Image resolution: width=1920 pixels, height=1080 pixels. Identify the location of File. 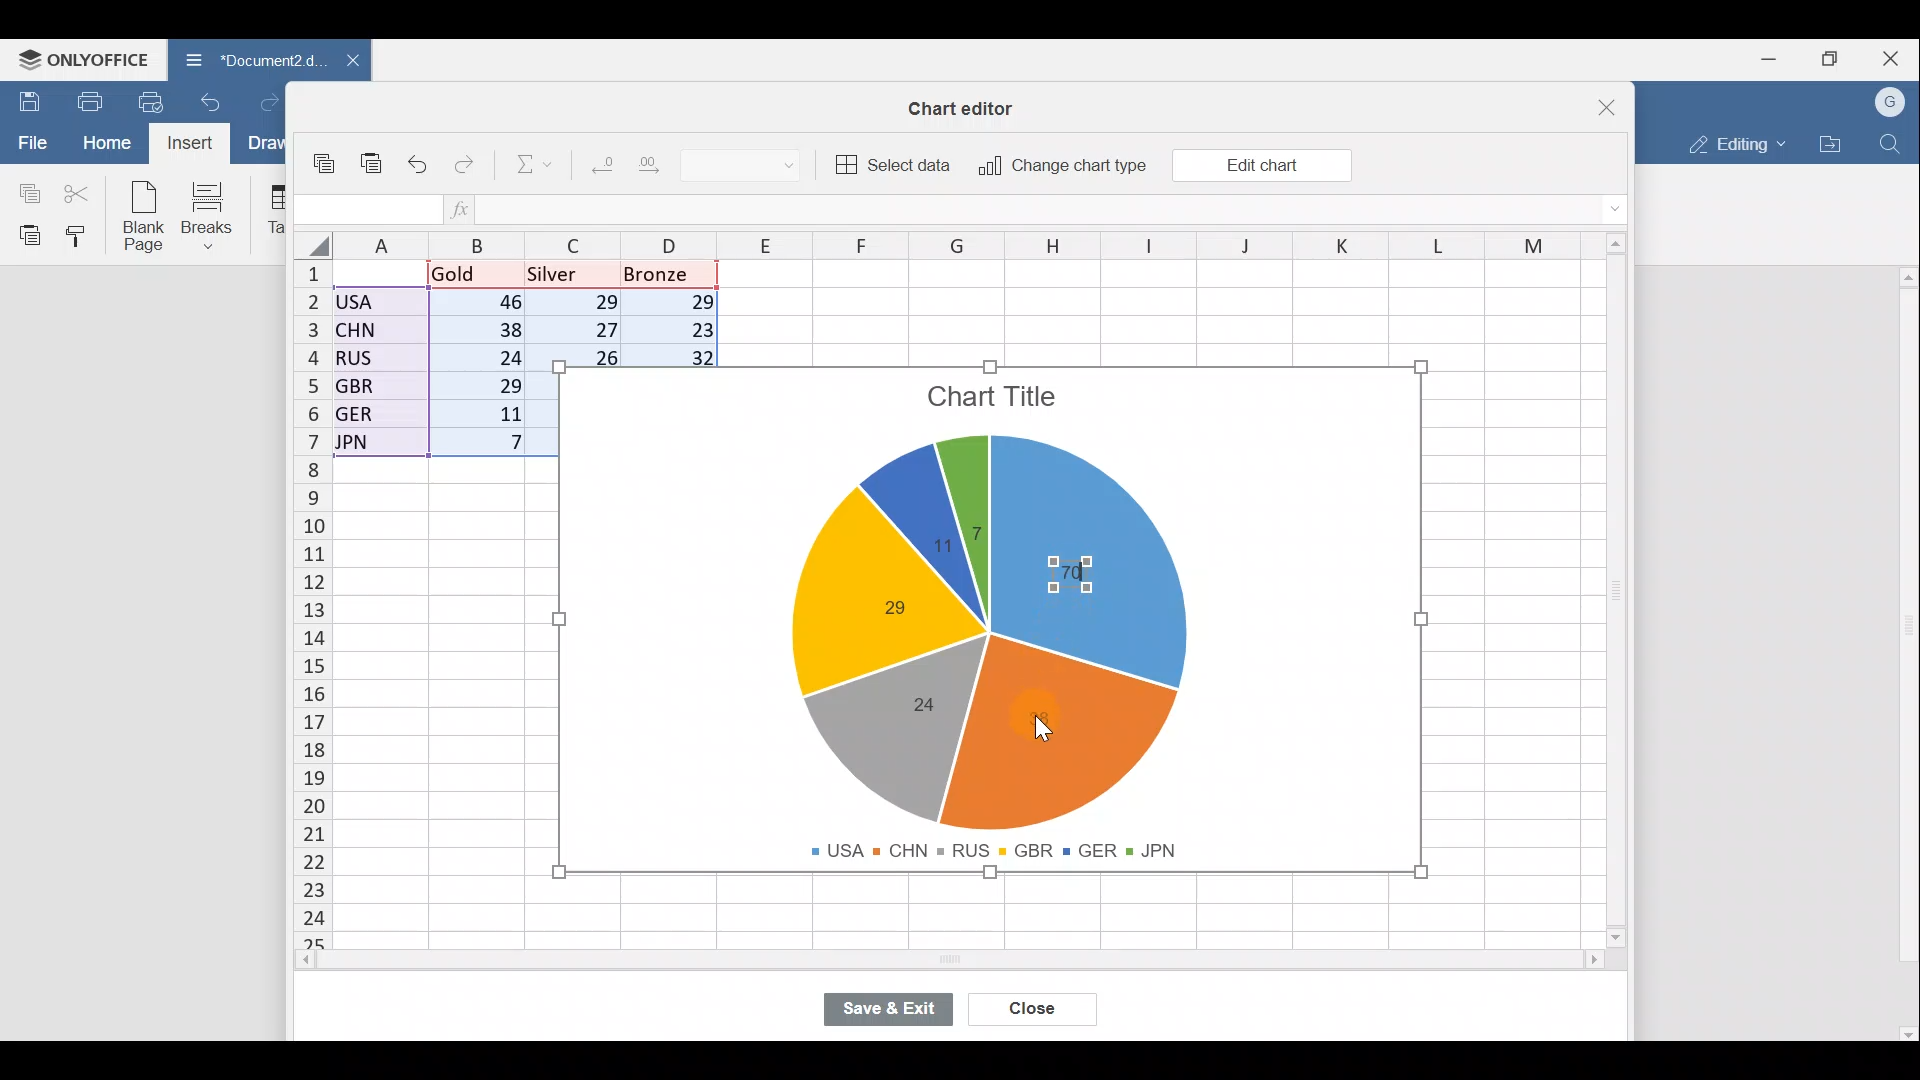
(30, 141).